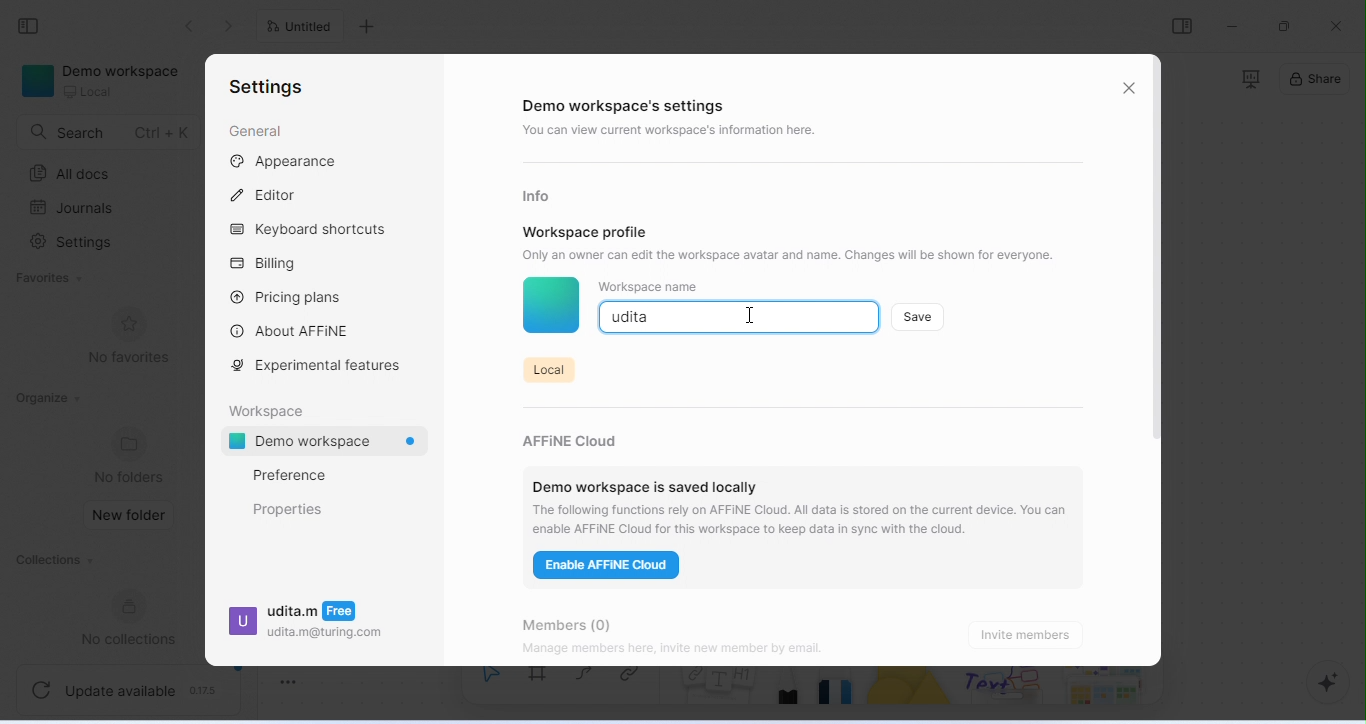 This screenshot has width=1366, height=724. Describe the element at coordinates (289, 509) in the screenshot. I see `properties` at that location.